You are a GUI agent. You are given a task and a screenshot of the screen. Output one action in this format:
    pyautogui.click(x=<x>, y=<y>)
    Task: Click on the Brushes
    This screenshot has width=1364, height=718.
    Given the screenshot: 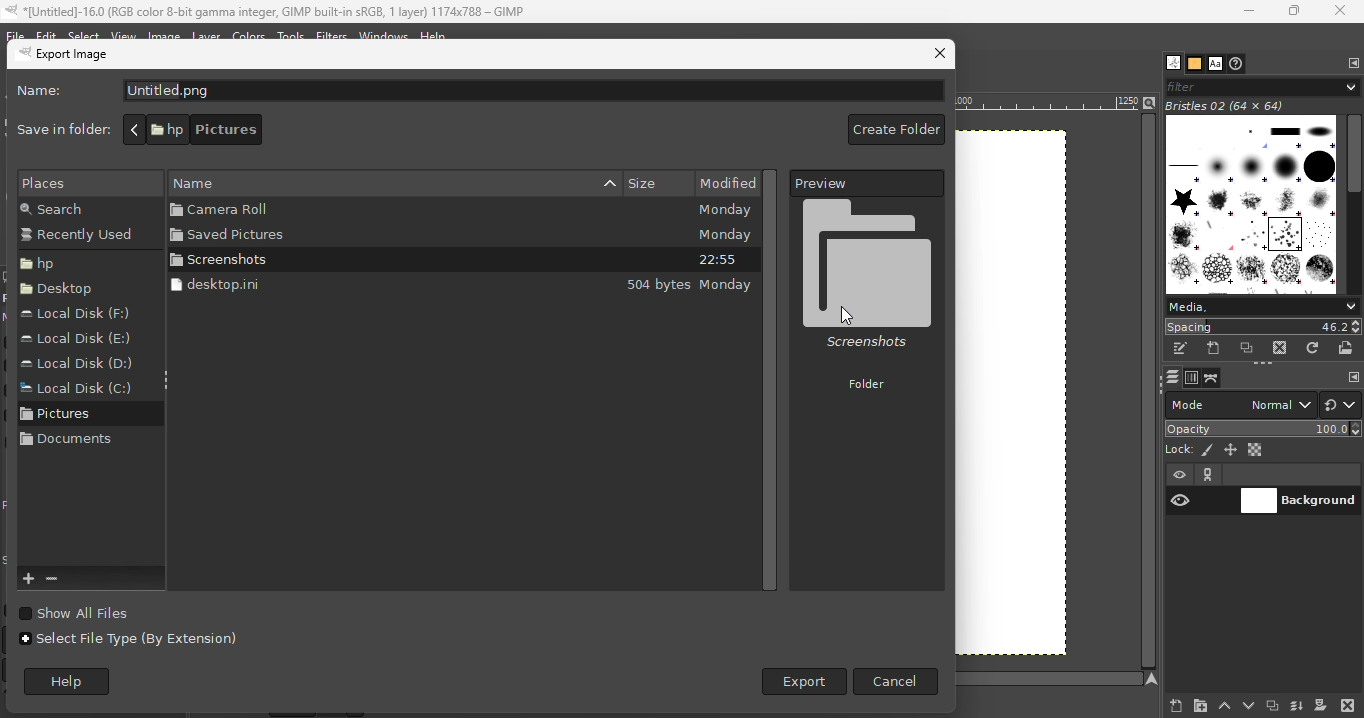 What is the action you would take?
    pyautogui.click(x=1169, y=63)
    